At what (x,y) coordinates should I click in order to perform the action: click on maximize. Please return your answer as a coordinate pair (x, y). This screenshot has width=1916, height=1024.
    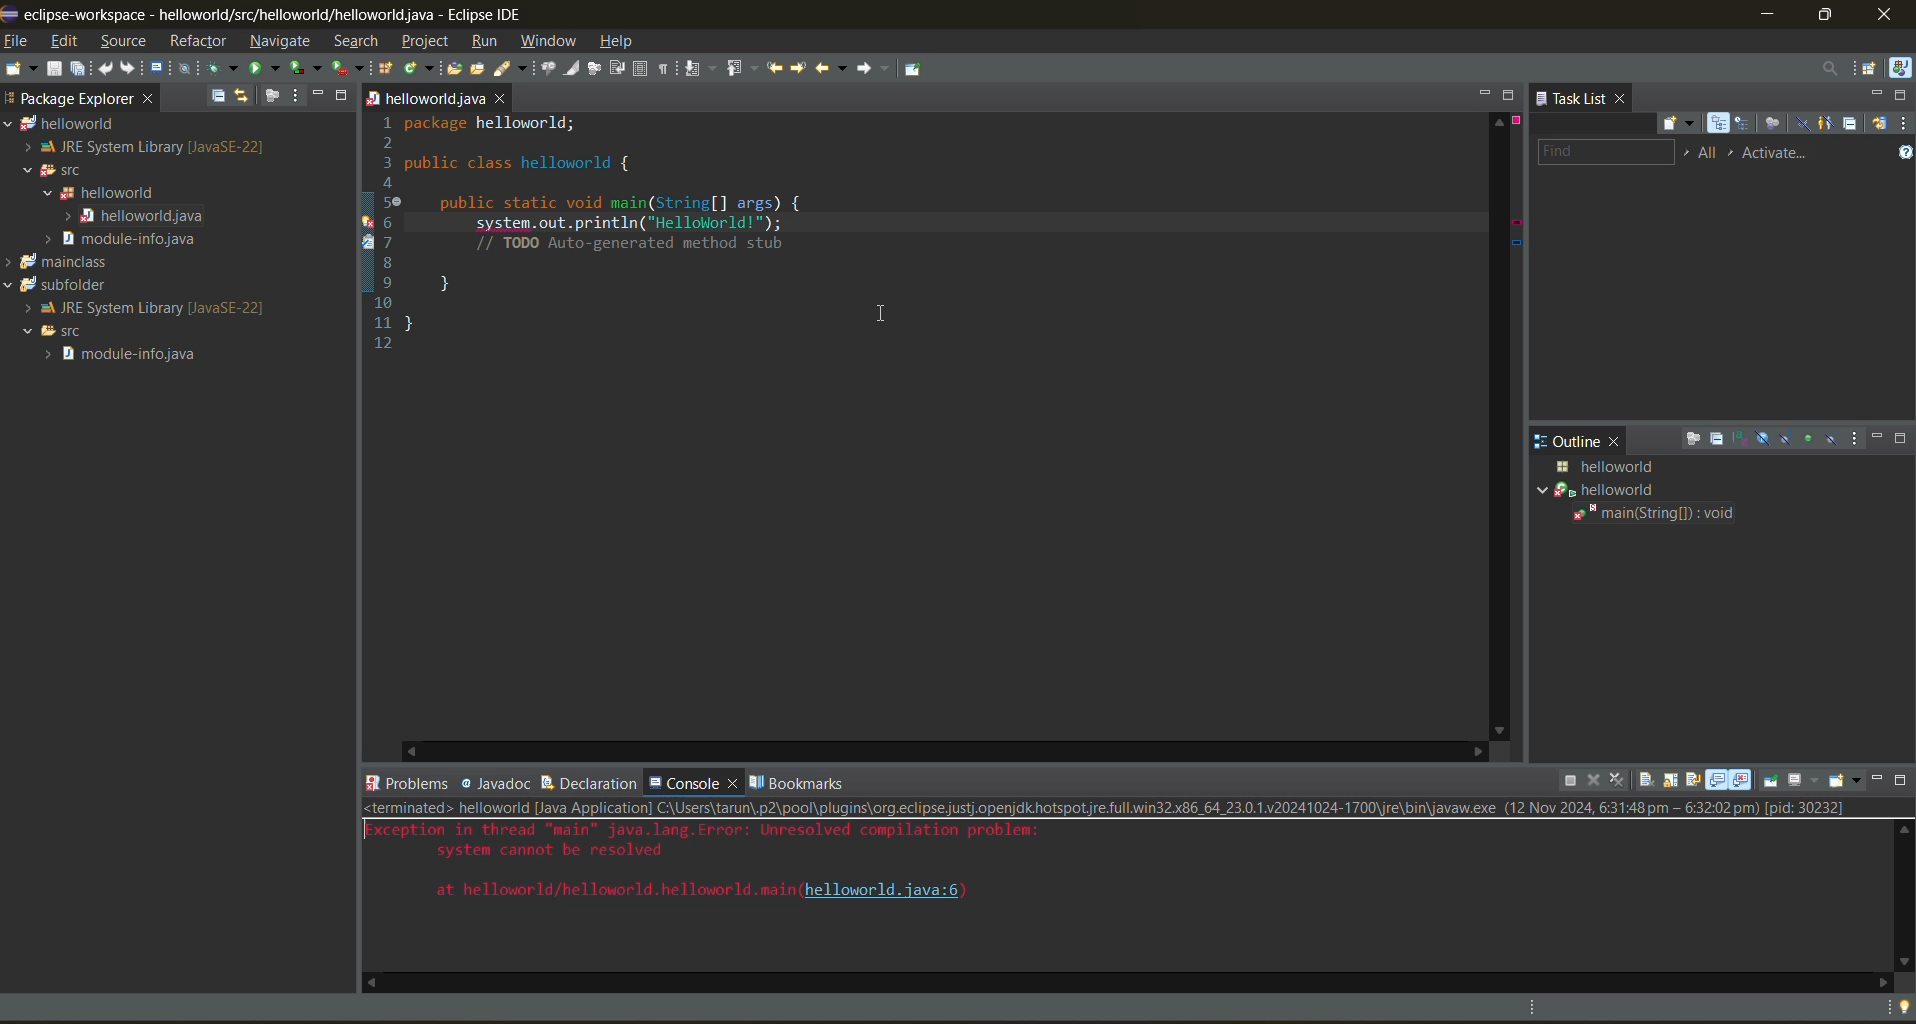
    Looking at the image, I should click on (342, 96).